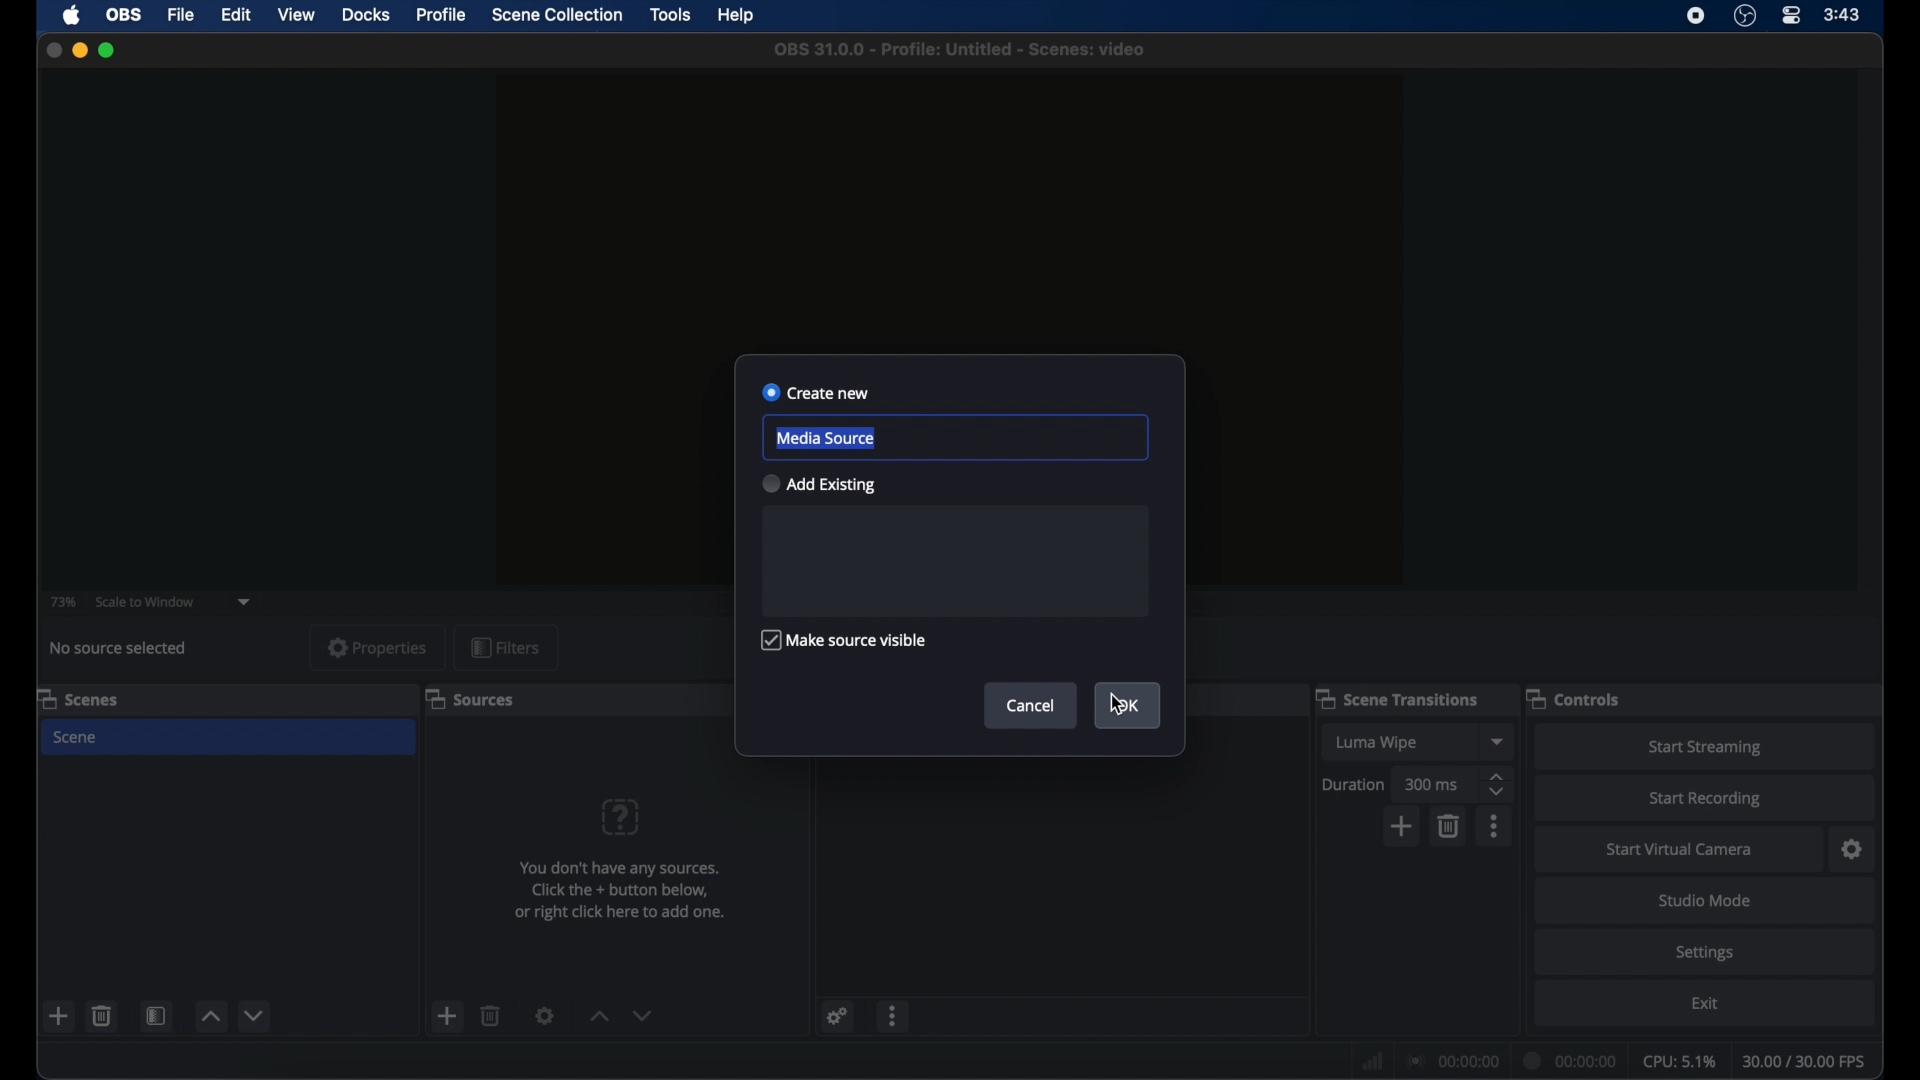 The width and height of the screenshot is (1920, 1080). What do you see at coordinates (145, 603) in the screenshot?
I see `scale  to window` at bounding box center [145, 603].